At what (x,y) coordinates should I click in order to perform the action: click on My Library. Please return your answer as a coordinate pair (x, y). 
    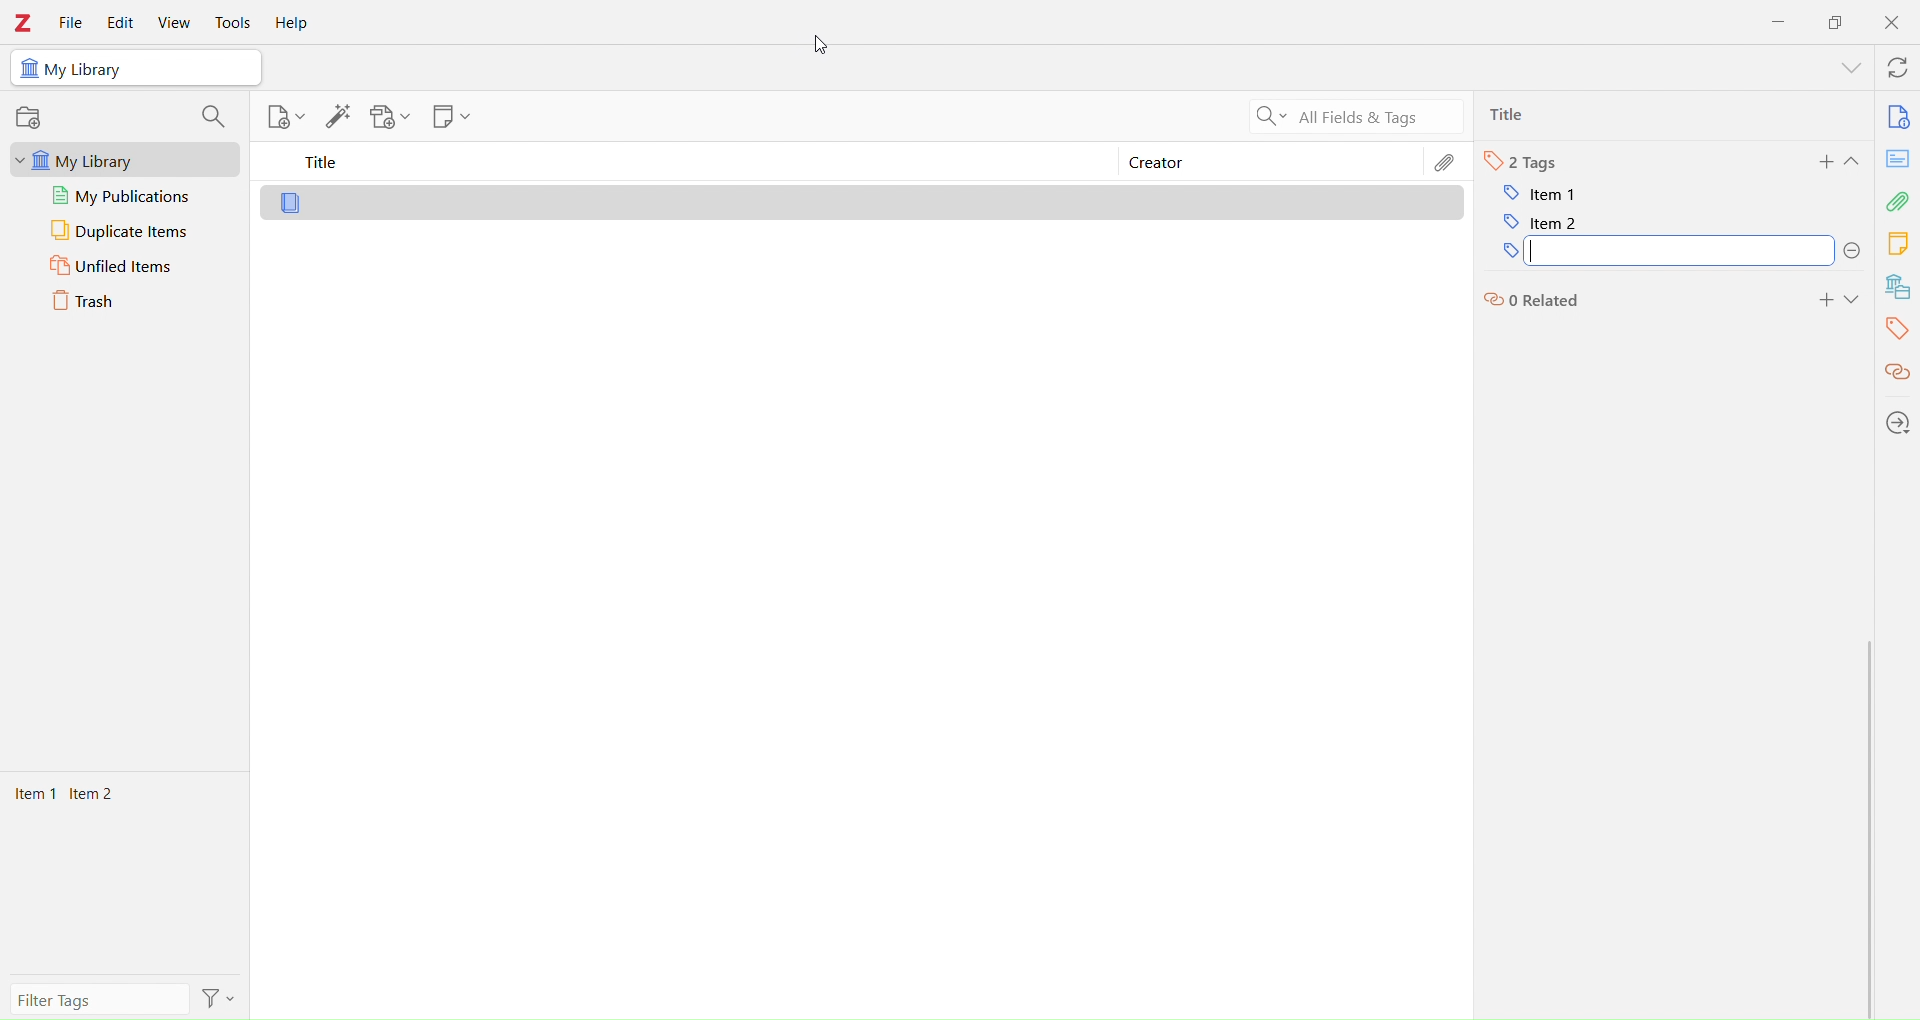
    Looking at the image, I should click on (124, 160).